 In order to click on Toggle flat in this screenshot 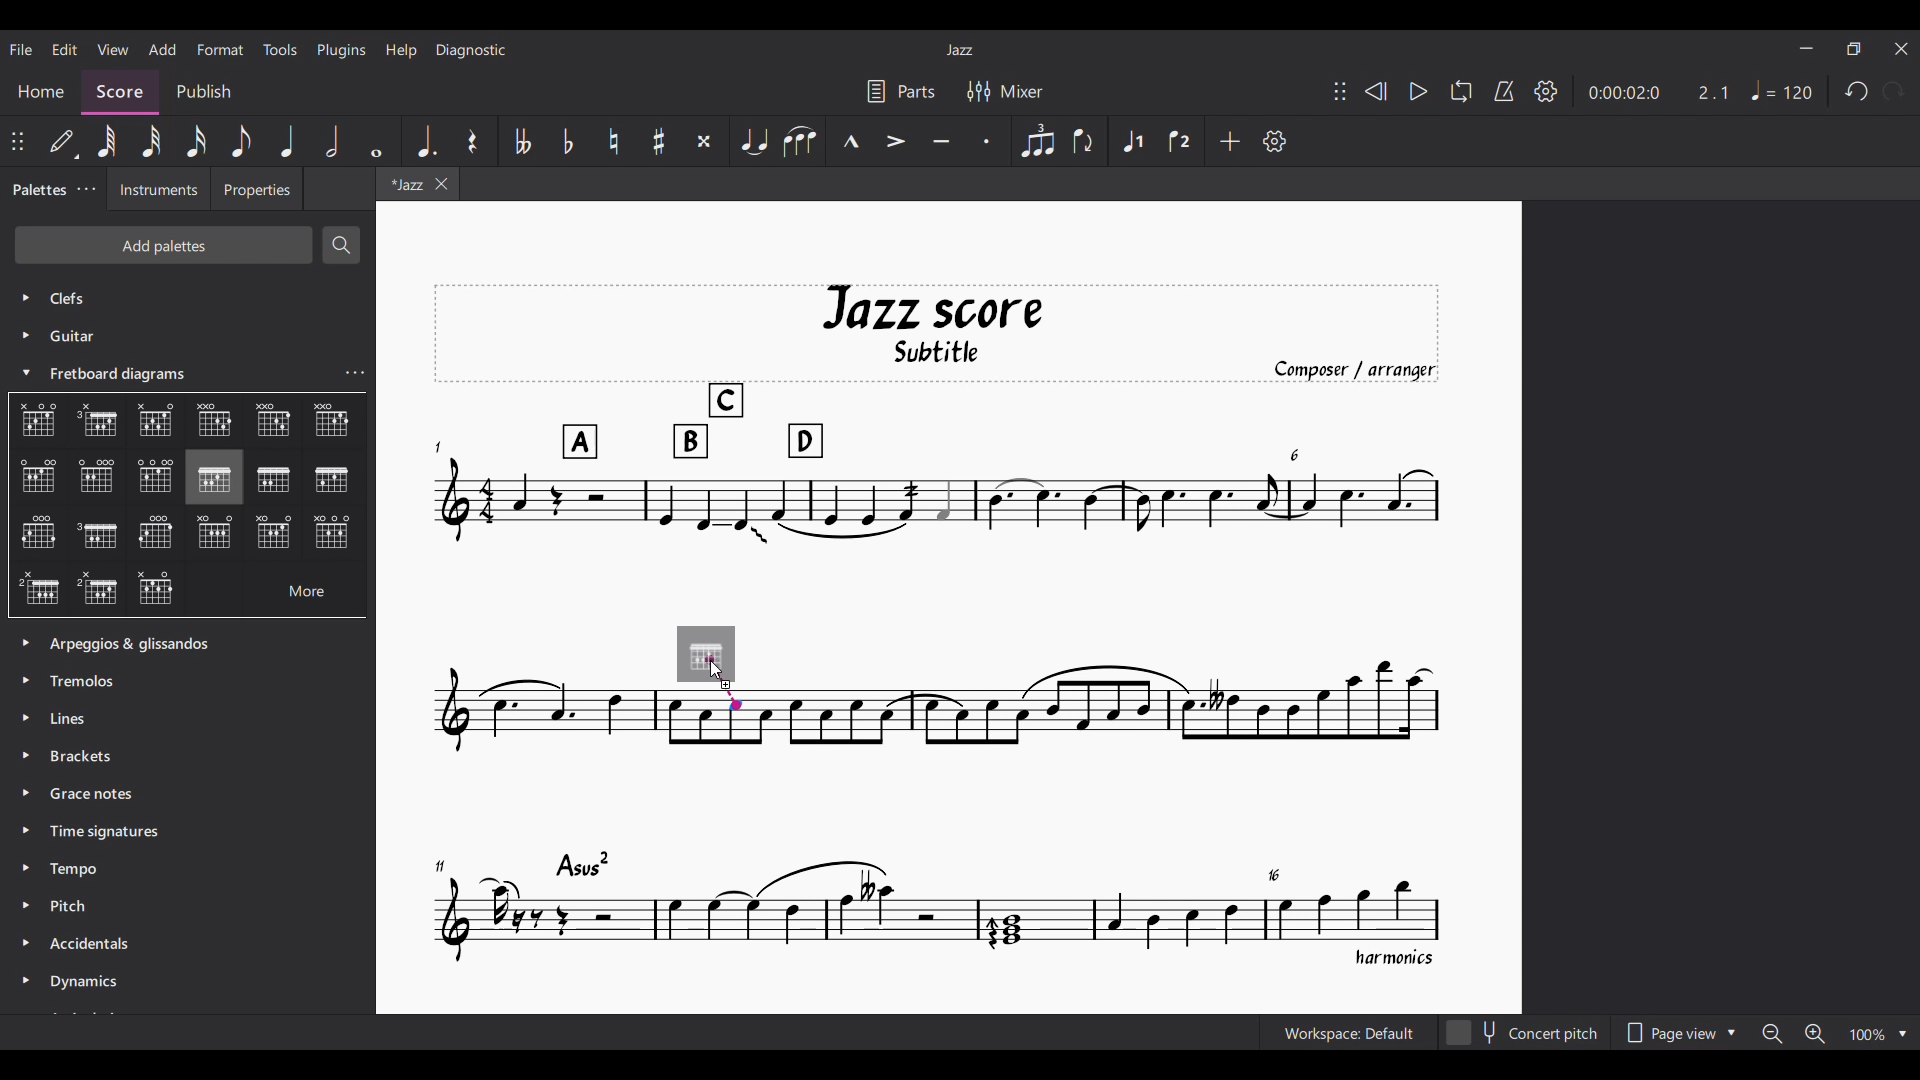, I will do `click(568, 141)`.